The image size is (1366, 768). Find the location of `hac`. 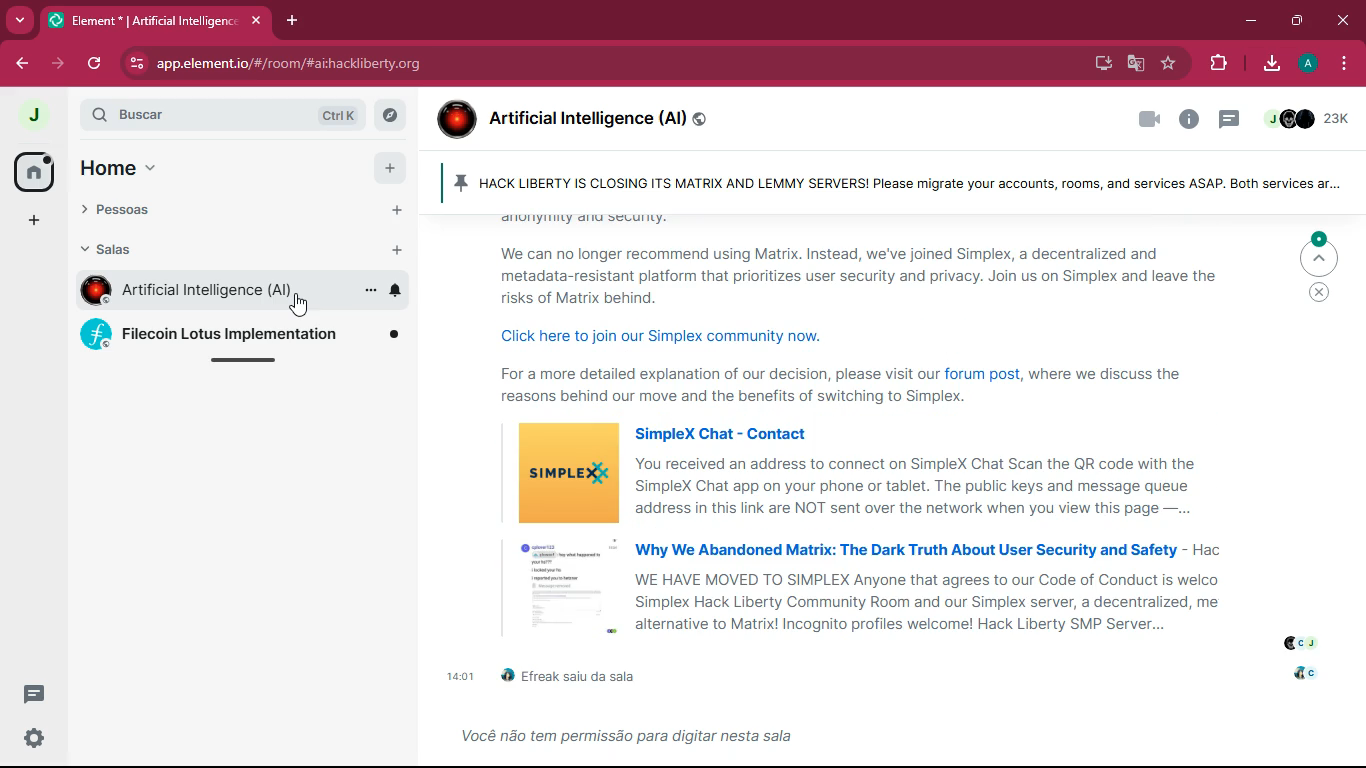

hac is located at coordinates (1207, 551).